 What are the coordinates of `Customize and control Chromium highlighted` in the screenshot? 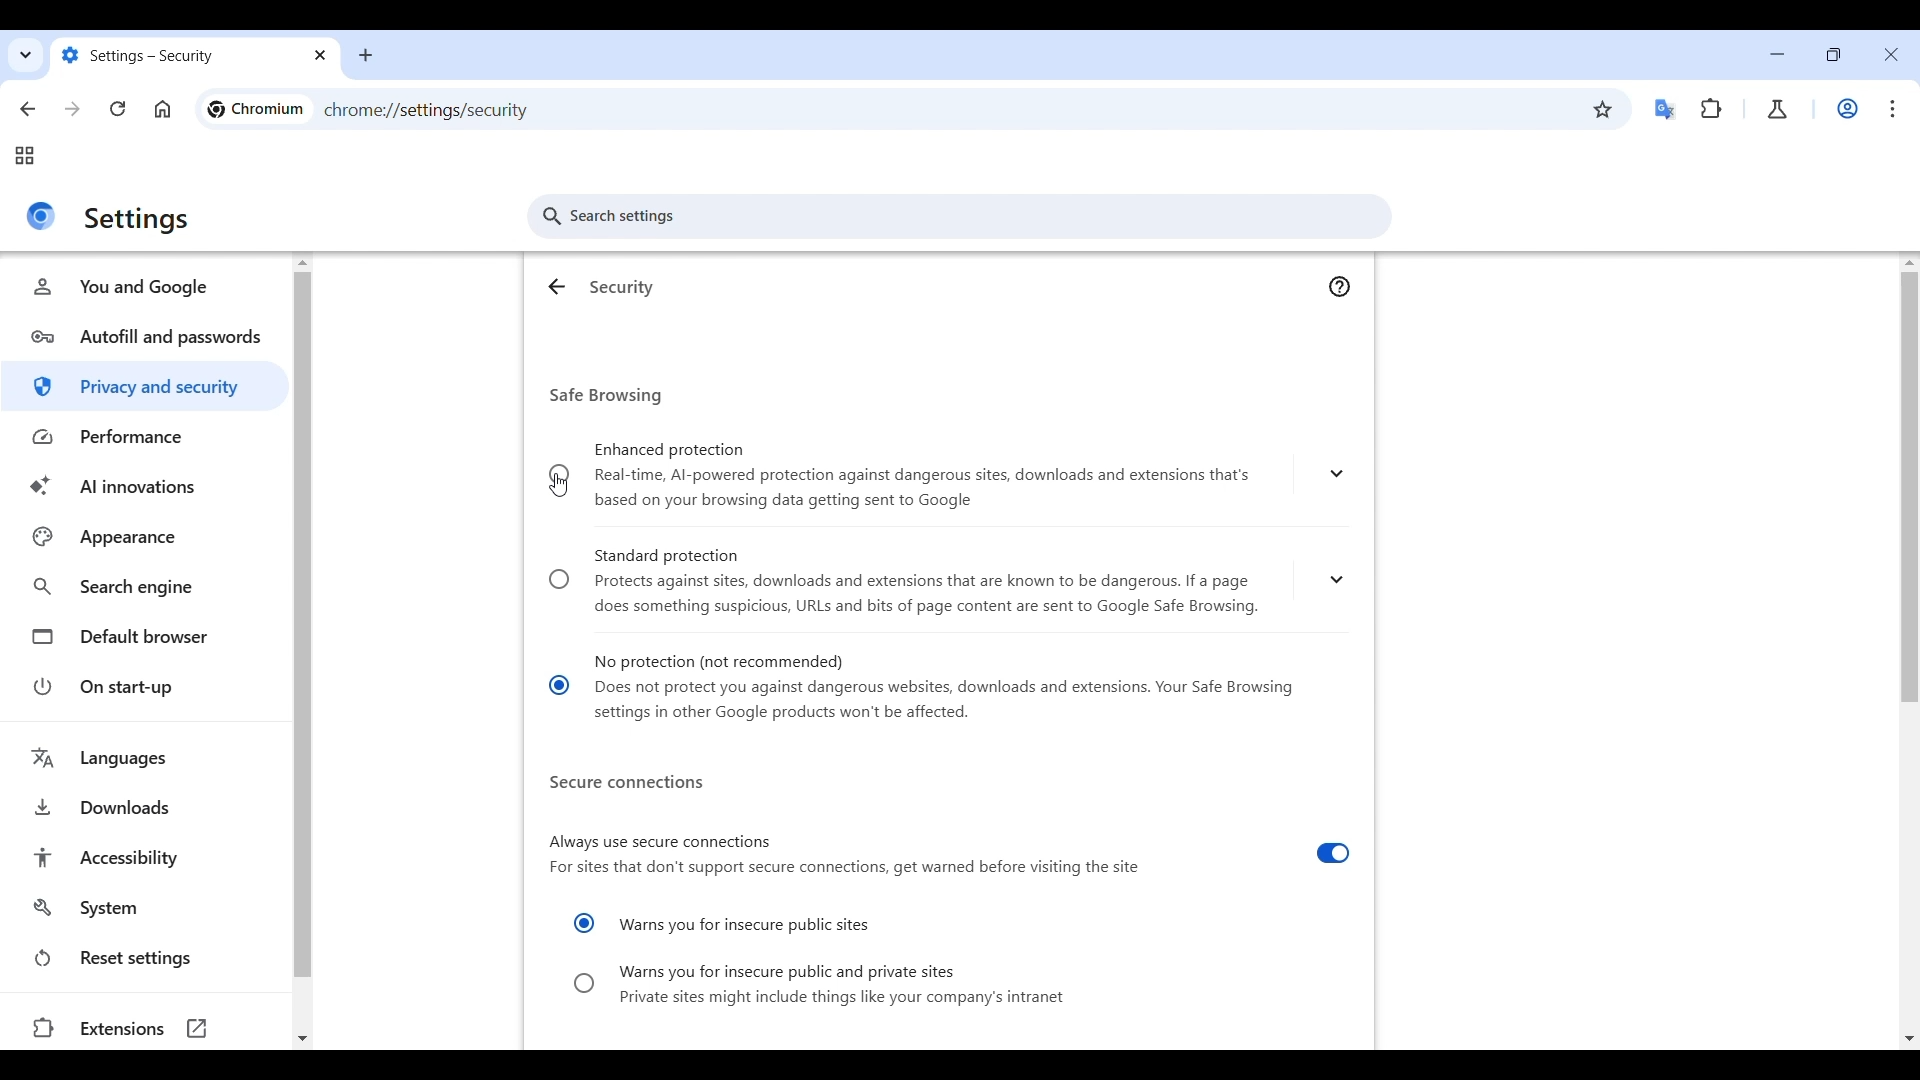 It's located at (1893, 109).